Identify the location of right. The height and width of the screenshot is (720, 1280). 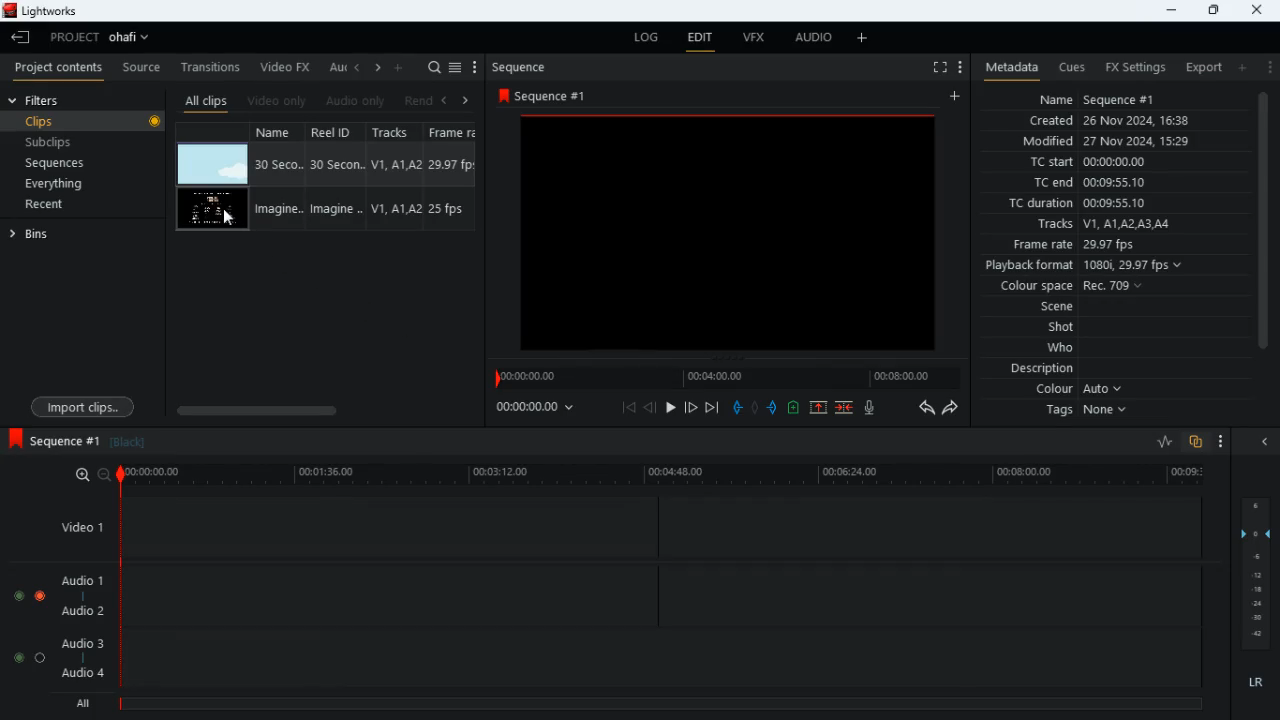
(466, 100).